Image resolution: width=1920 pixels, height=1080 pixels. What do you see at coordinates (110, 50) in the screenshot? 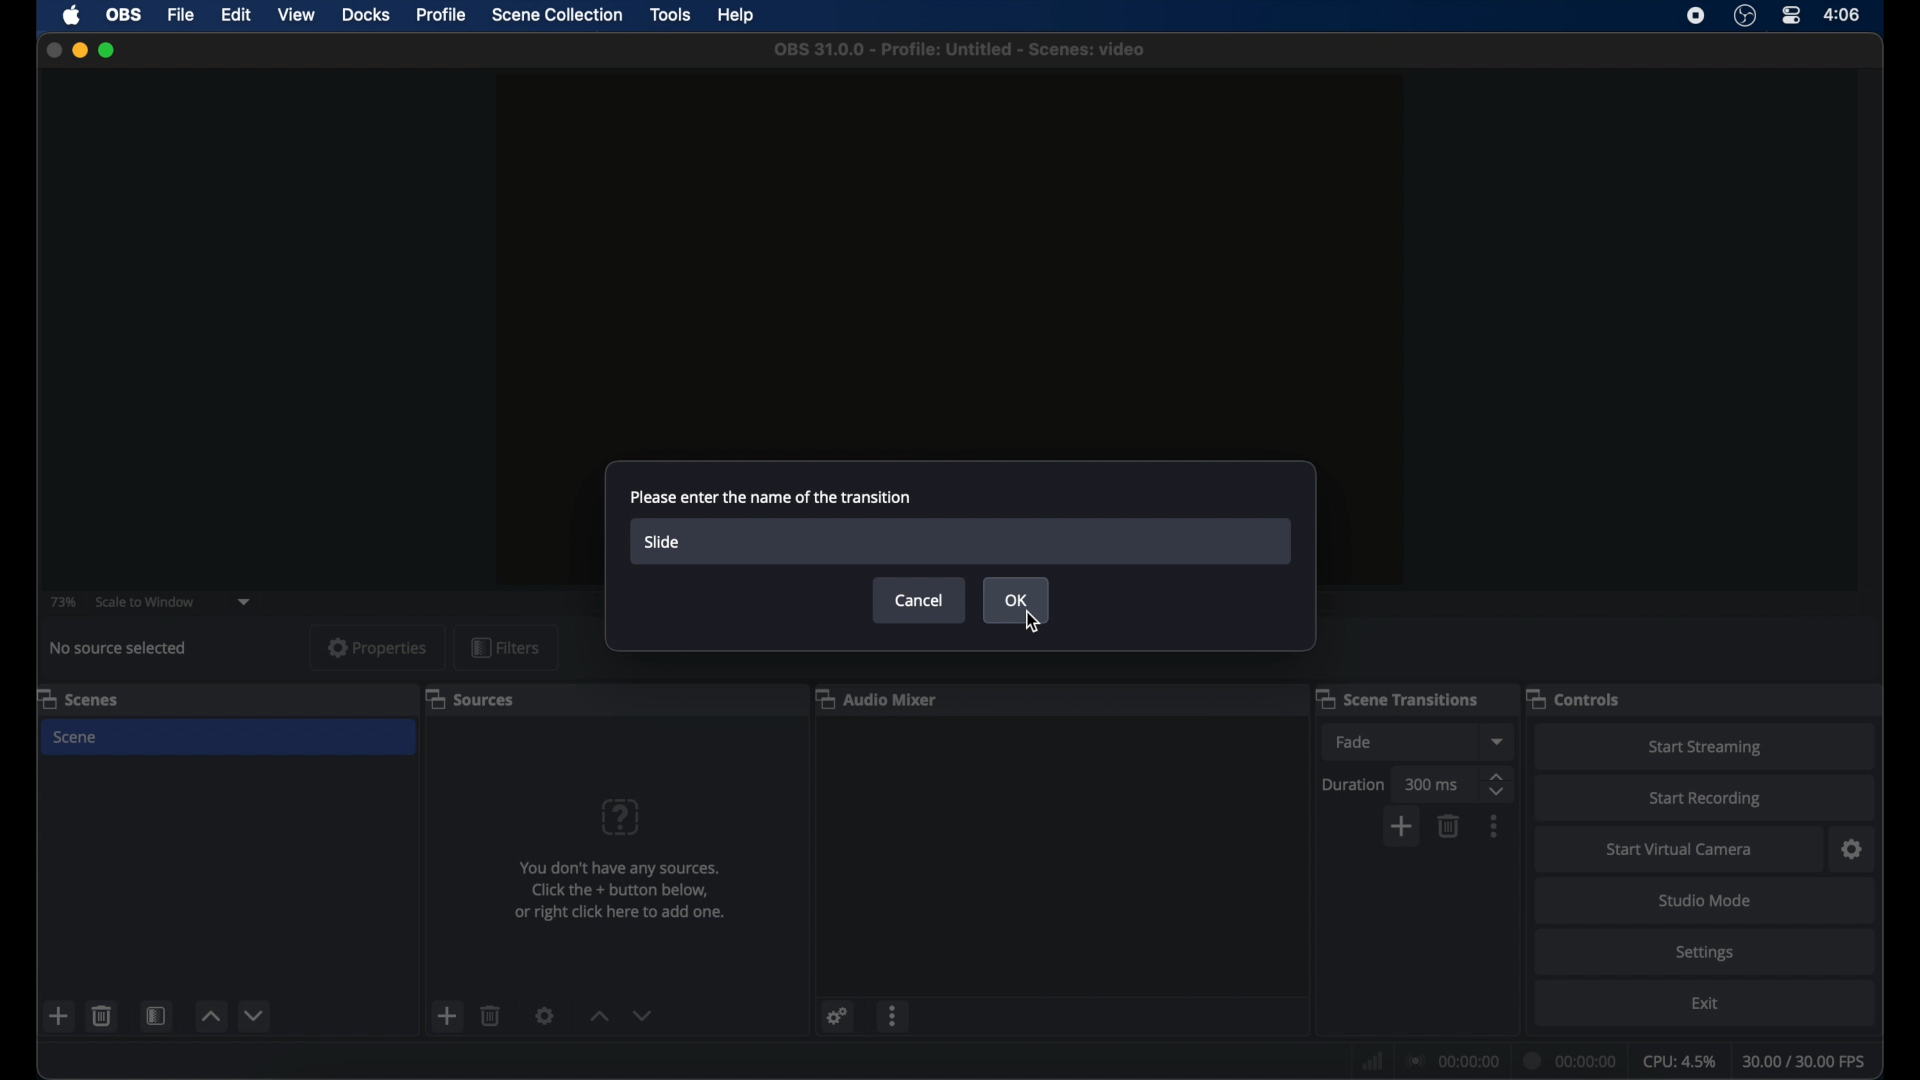
I see `maximize` at bounding box center [110, 50].